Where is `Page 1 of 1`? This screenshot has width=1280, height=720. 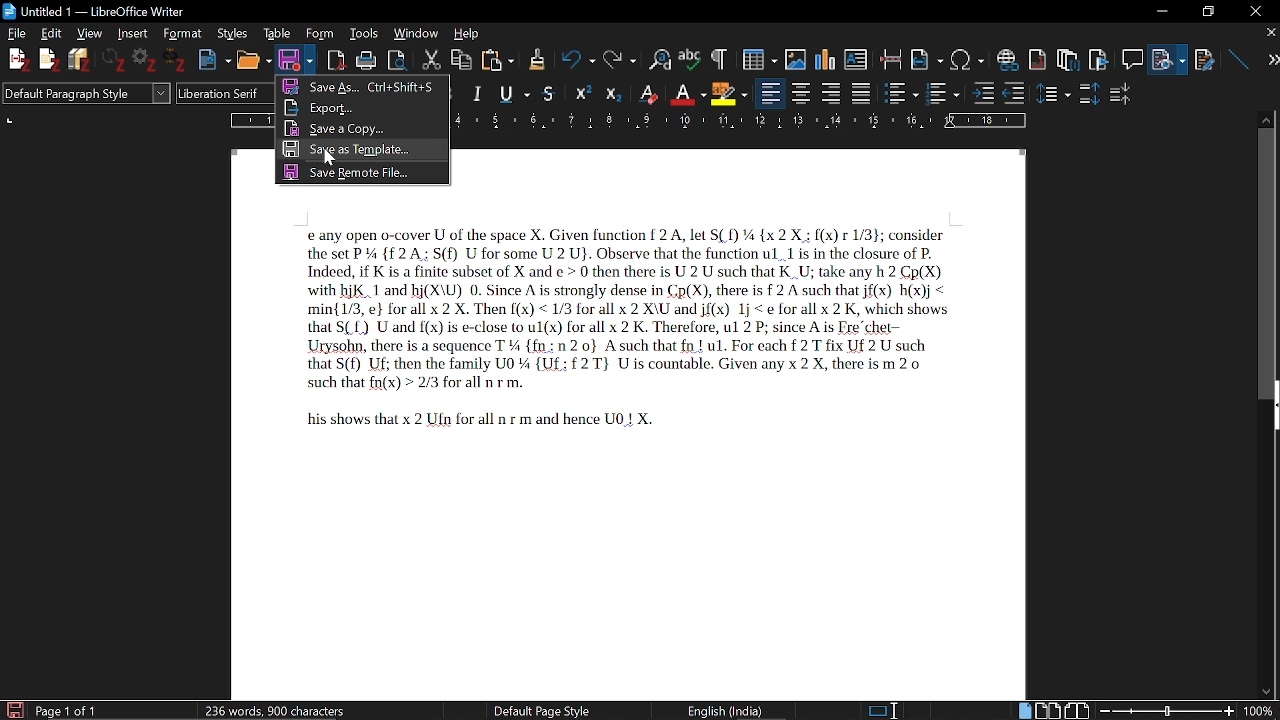 Page 1 of 1 is located at coordinates (66, 709).